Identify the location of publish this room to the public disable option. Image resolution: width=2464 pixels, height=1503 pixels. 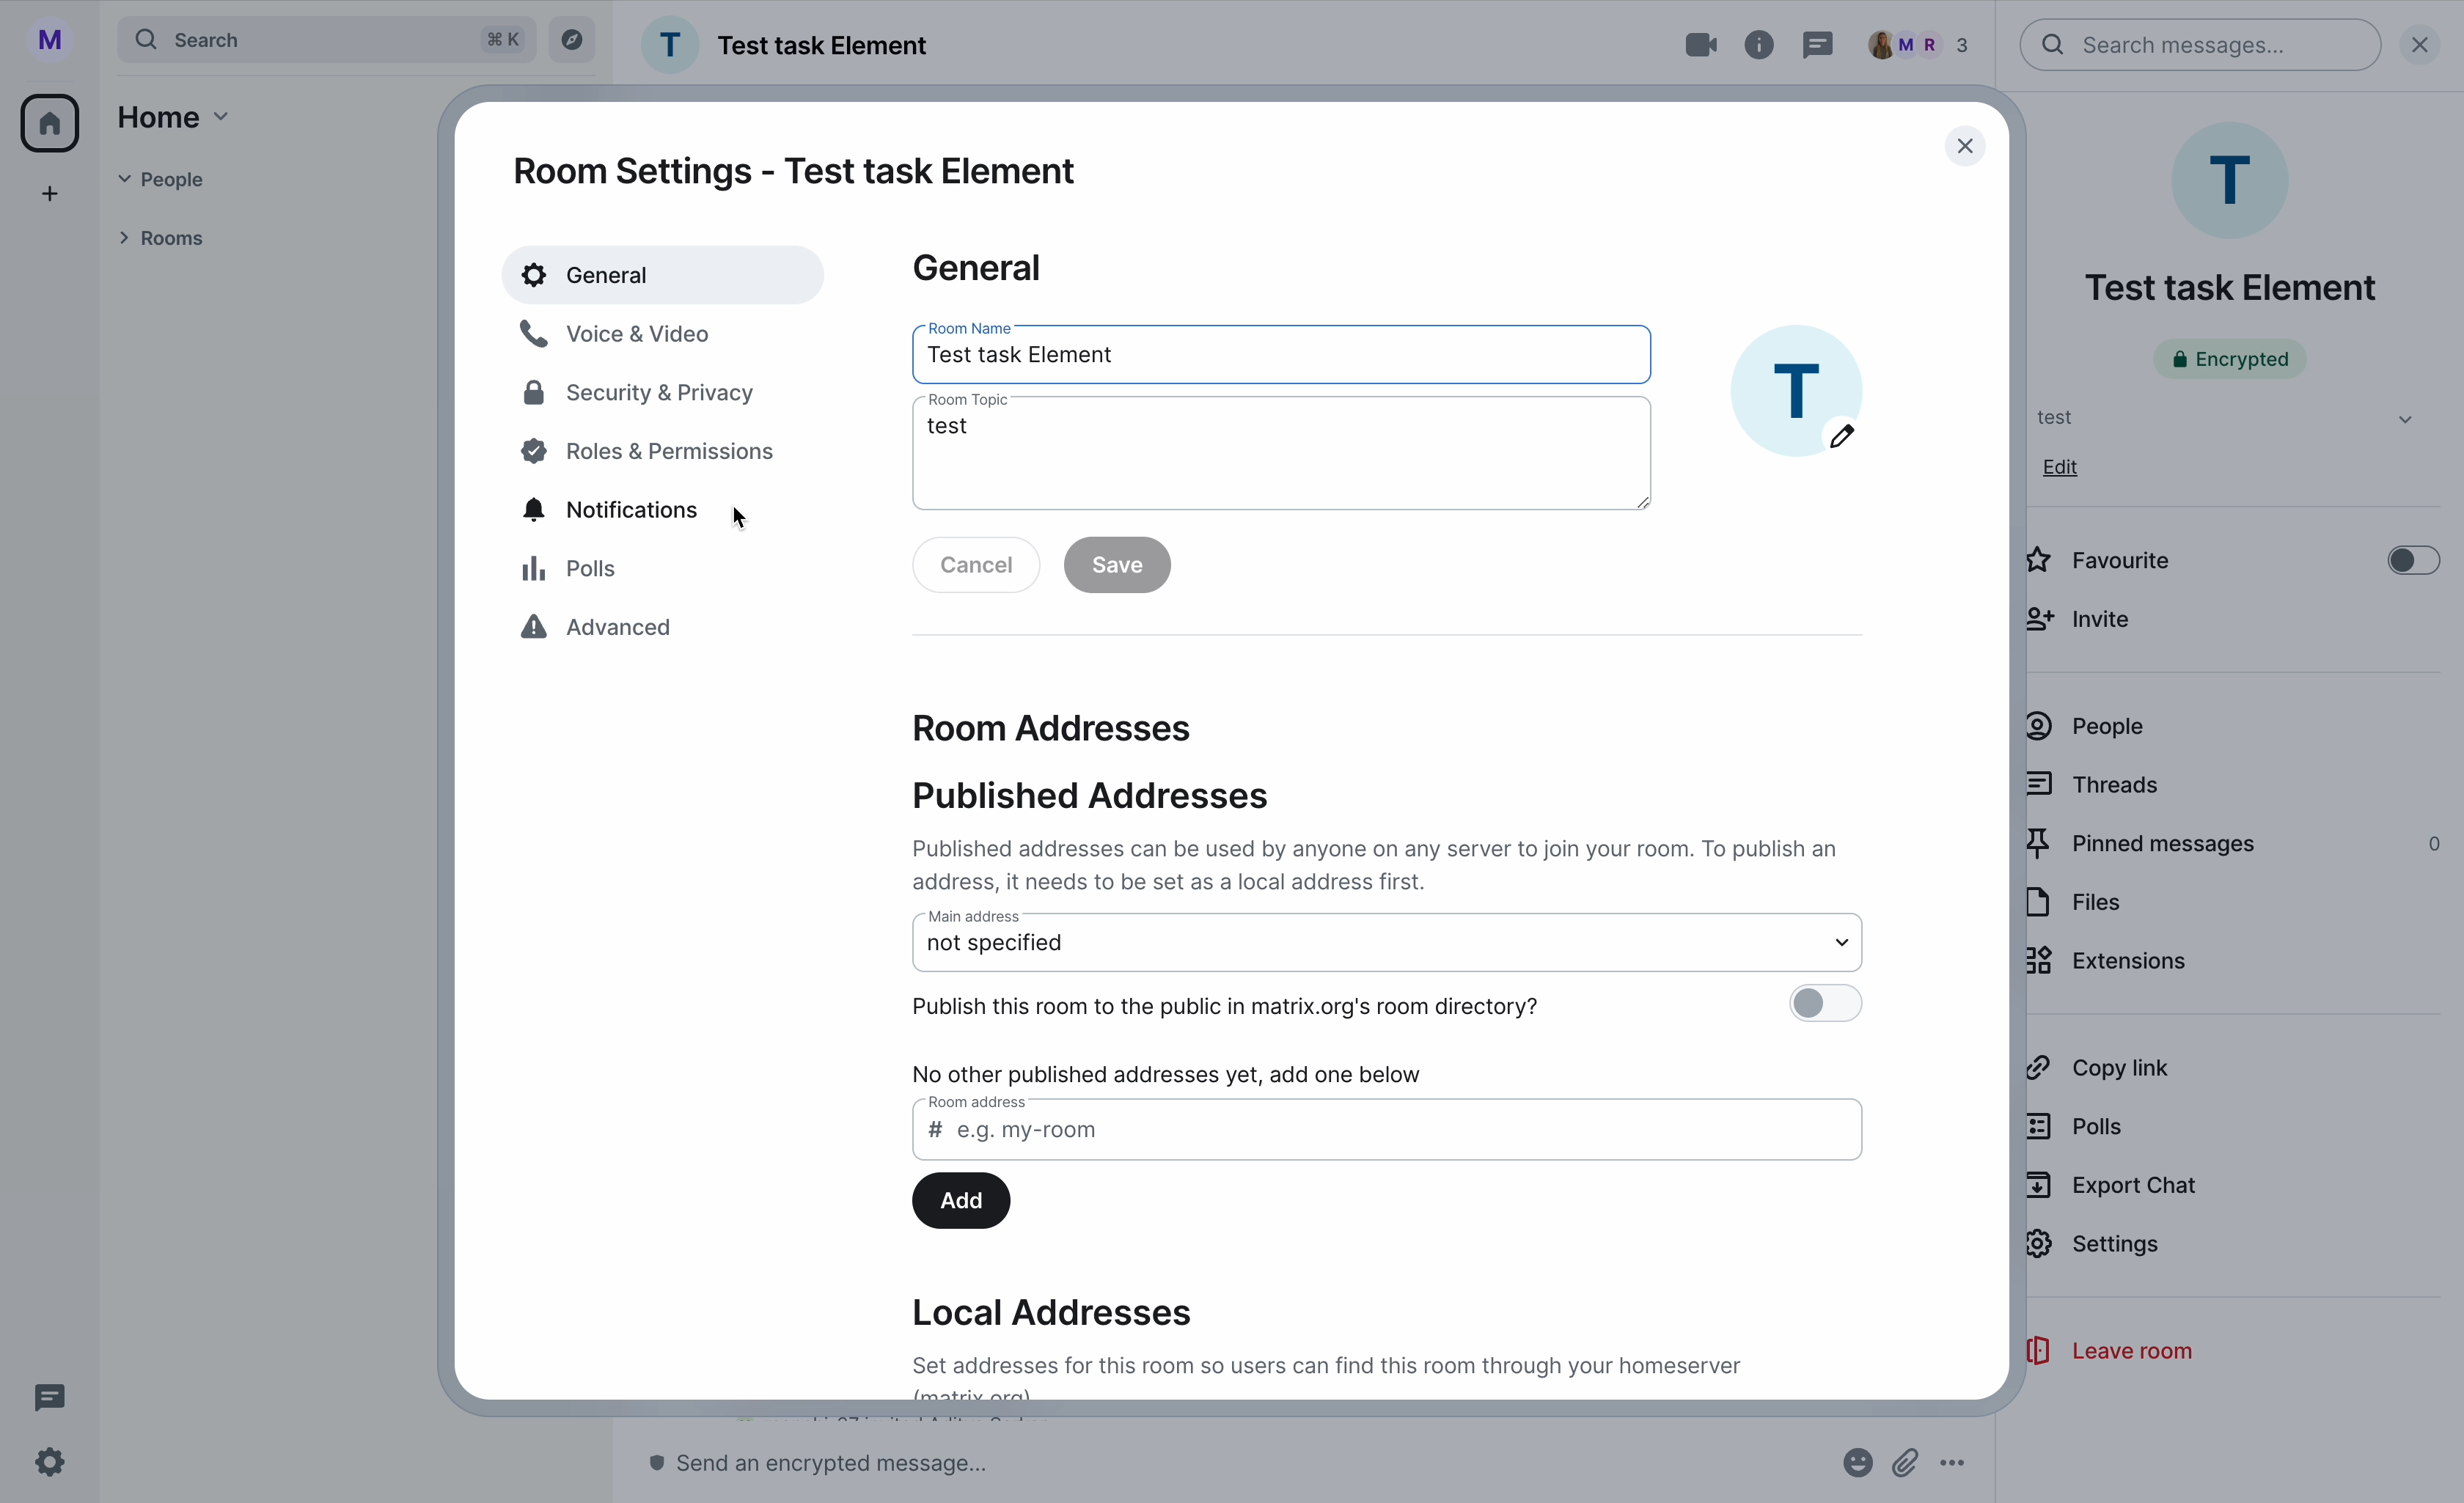
(1392, 1006).